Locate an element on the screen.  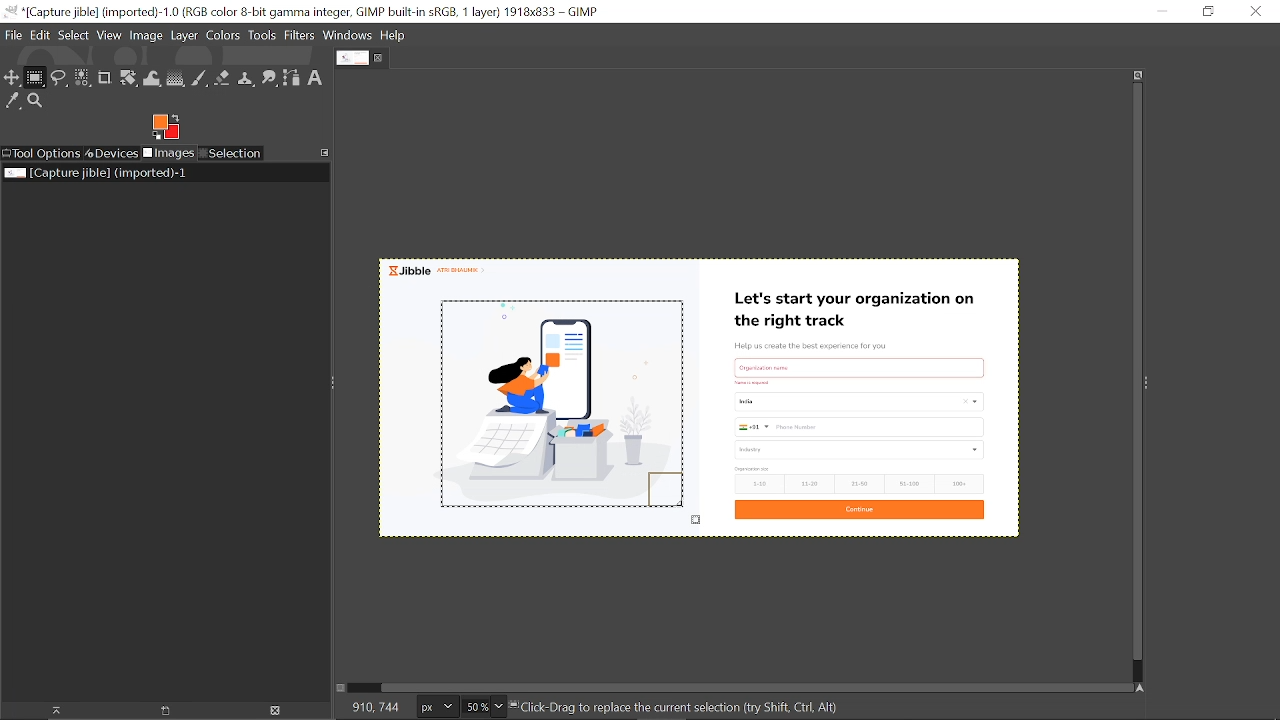
 is located at coordinates (752, 382).